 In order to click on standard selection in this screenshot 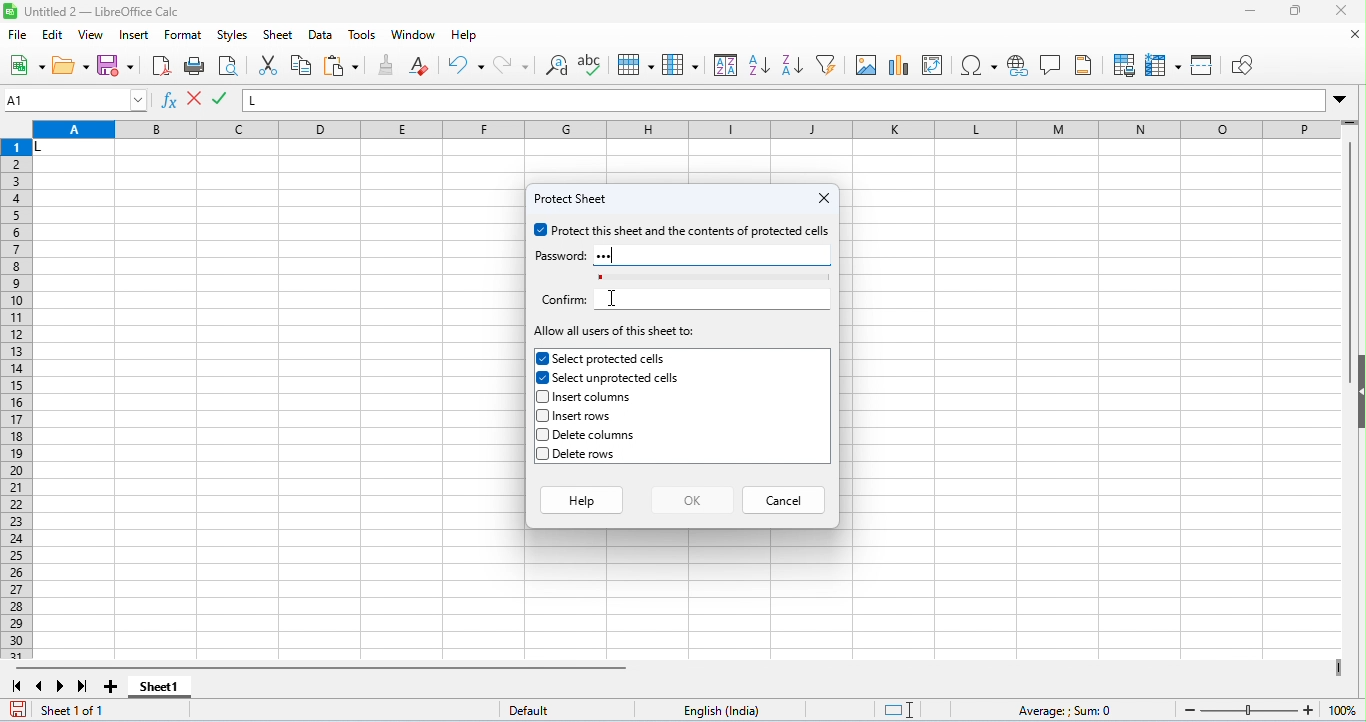, I will do `click(901, 710)`.